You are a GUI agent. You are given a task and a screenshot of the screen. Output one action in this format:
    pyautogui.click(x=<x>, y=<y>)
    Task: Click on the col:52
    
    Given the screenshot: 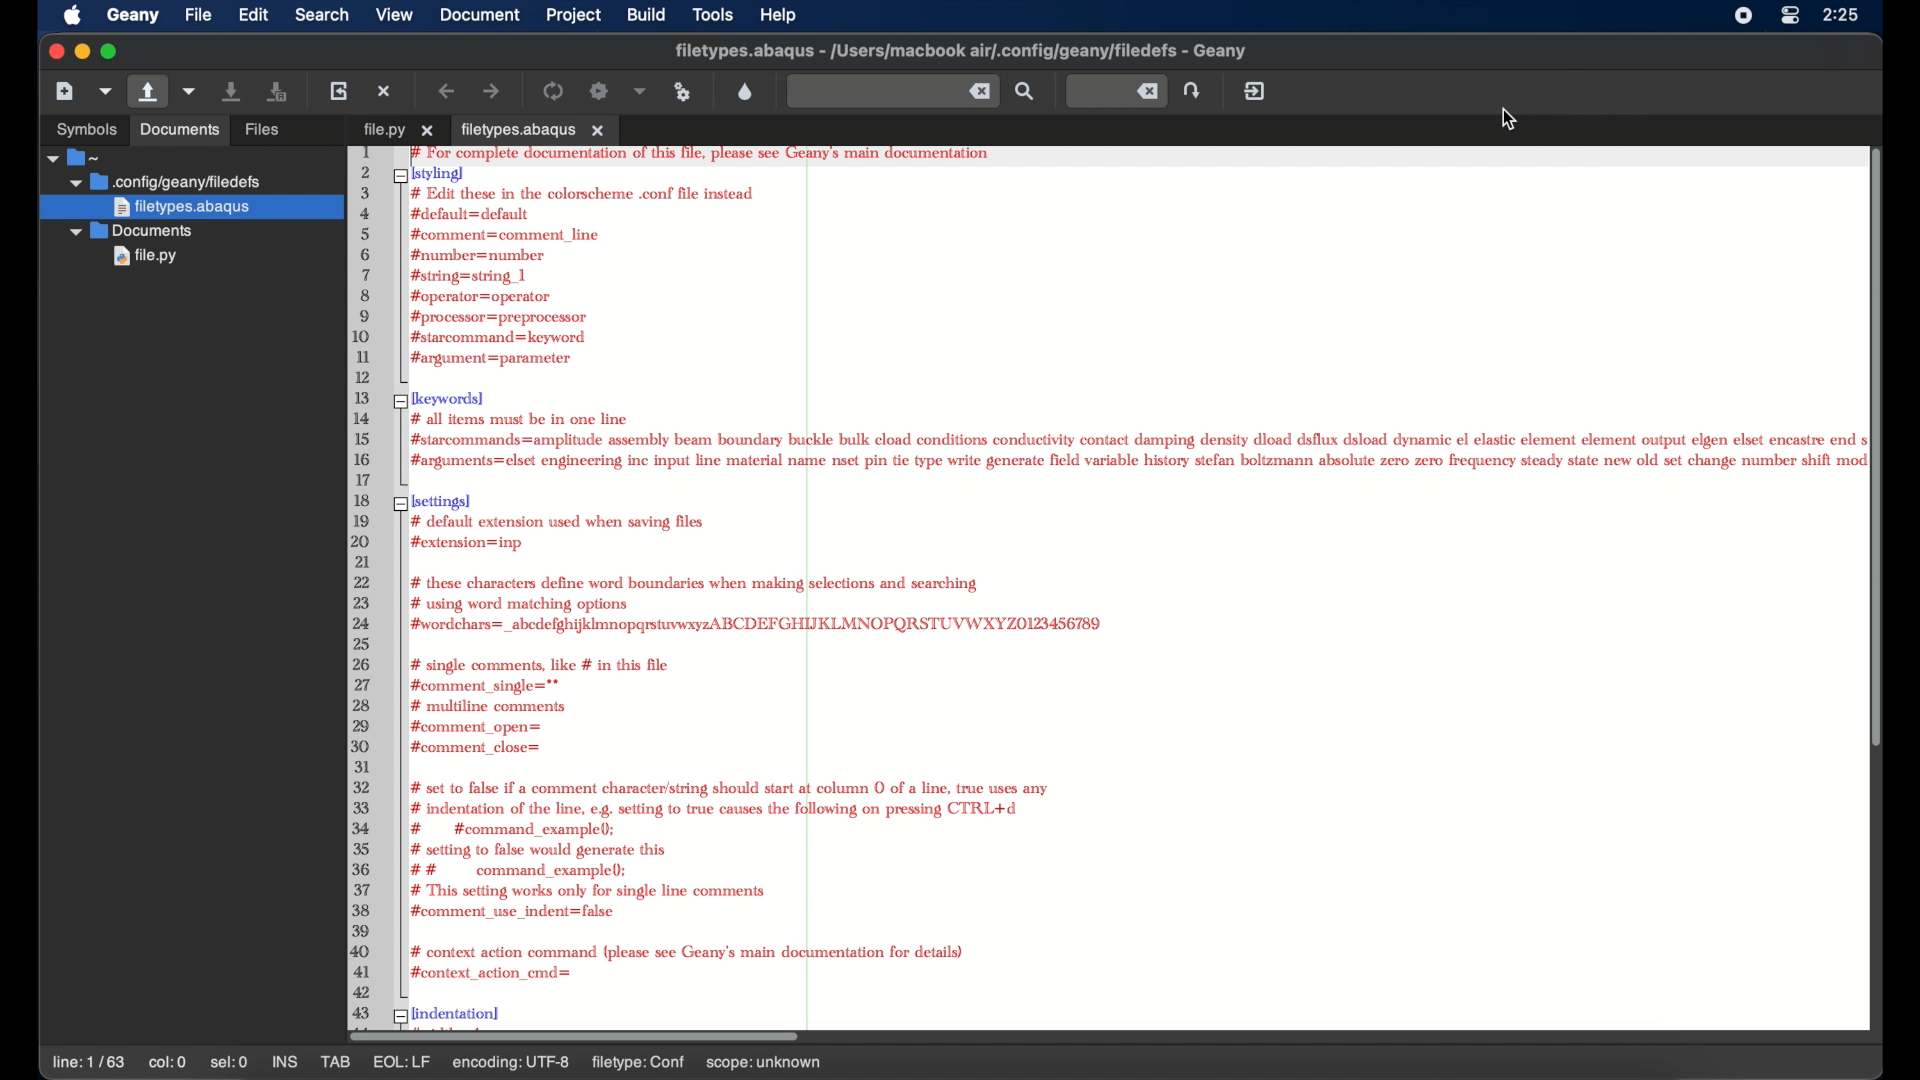 What is the action you would take?
    pyautogui.click(x=170, y=1064)
    